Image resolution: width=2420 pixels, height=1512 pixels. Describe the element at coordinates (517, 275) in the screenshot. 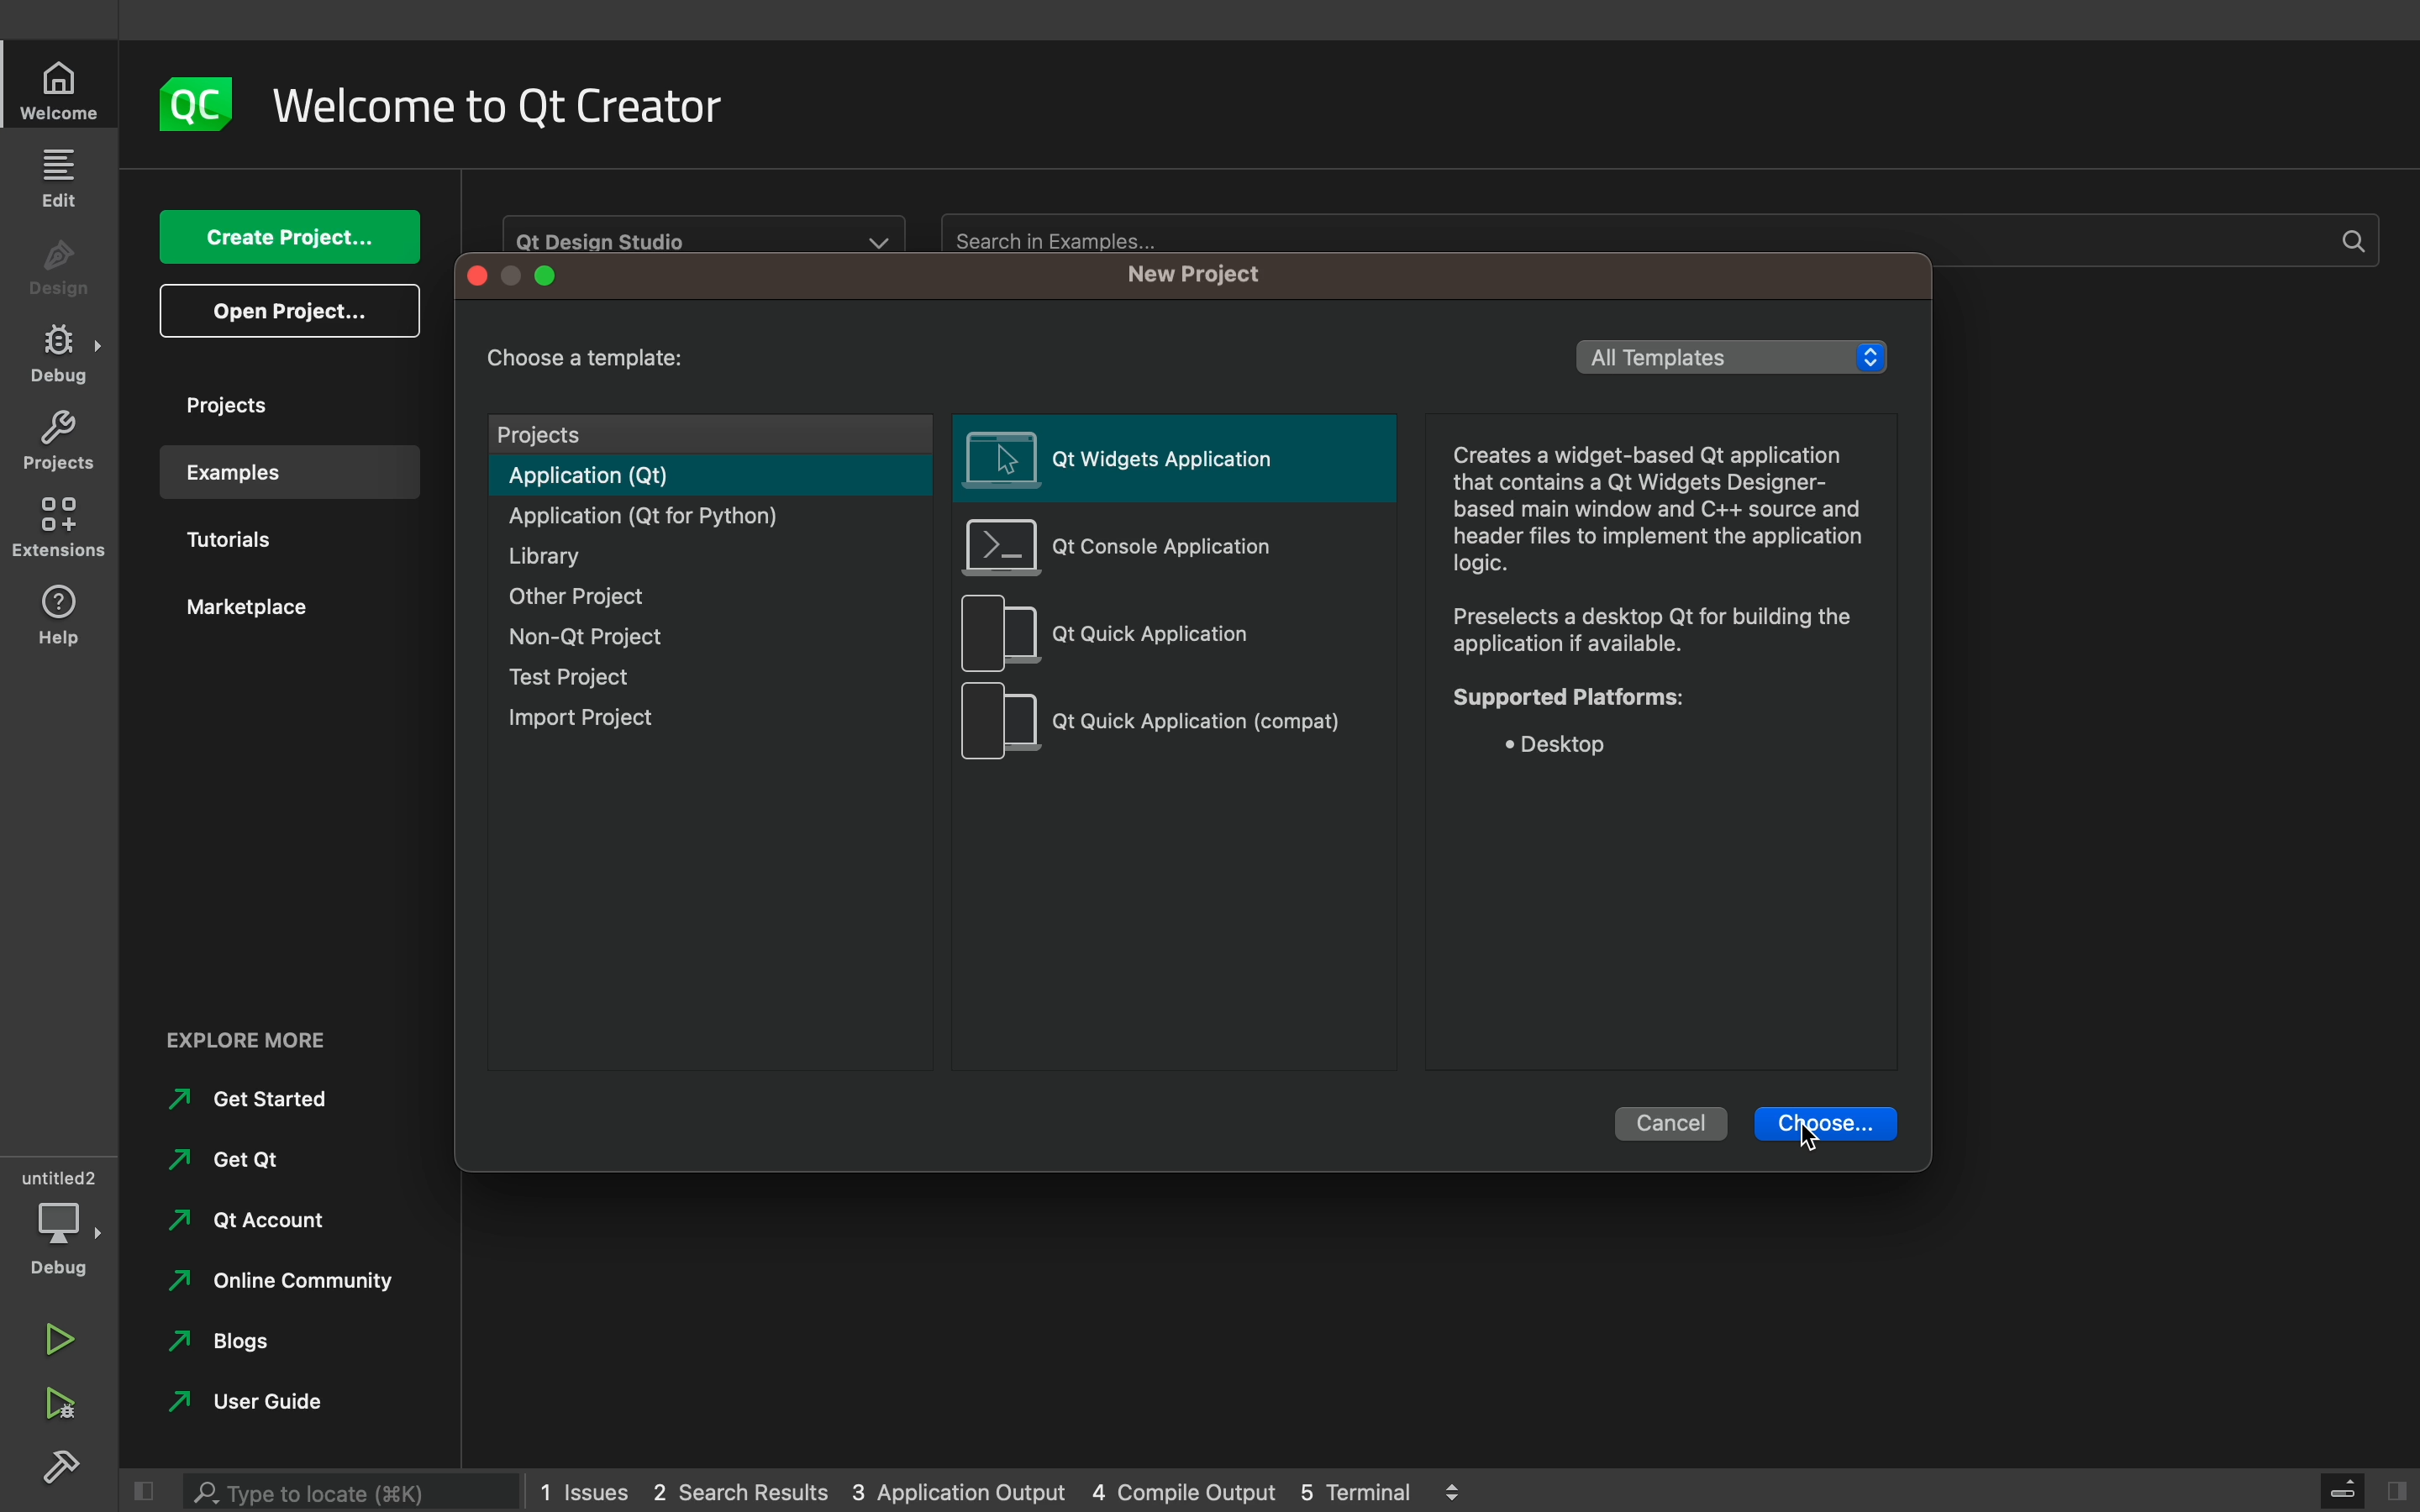

I see `window bar` at that location.